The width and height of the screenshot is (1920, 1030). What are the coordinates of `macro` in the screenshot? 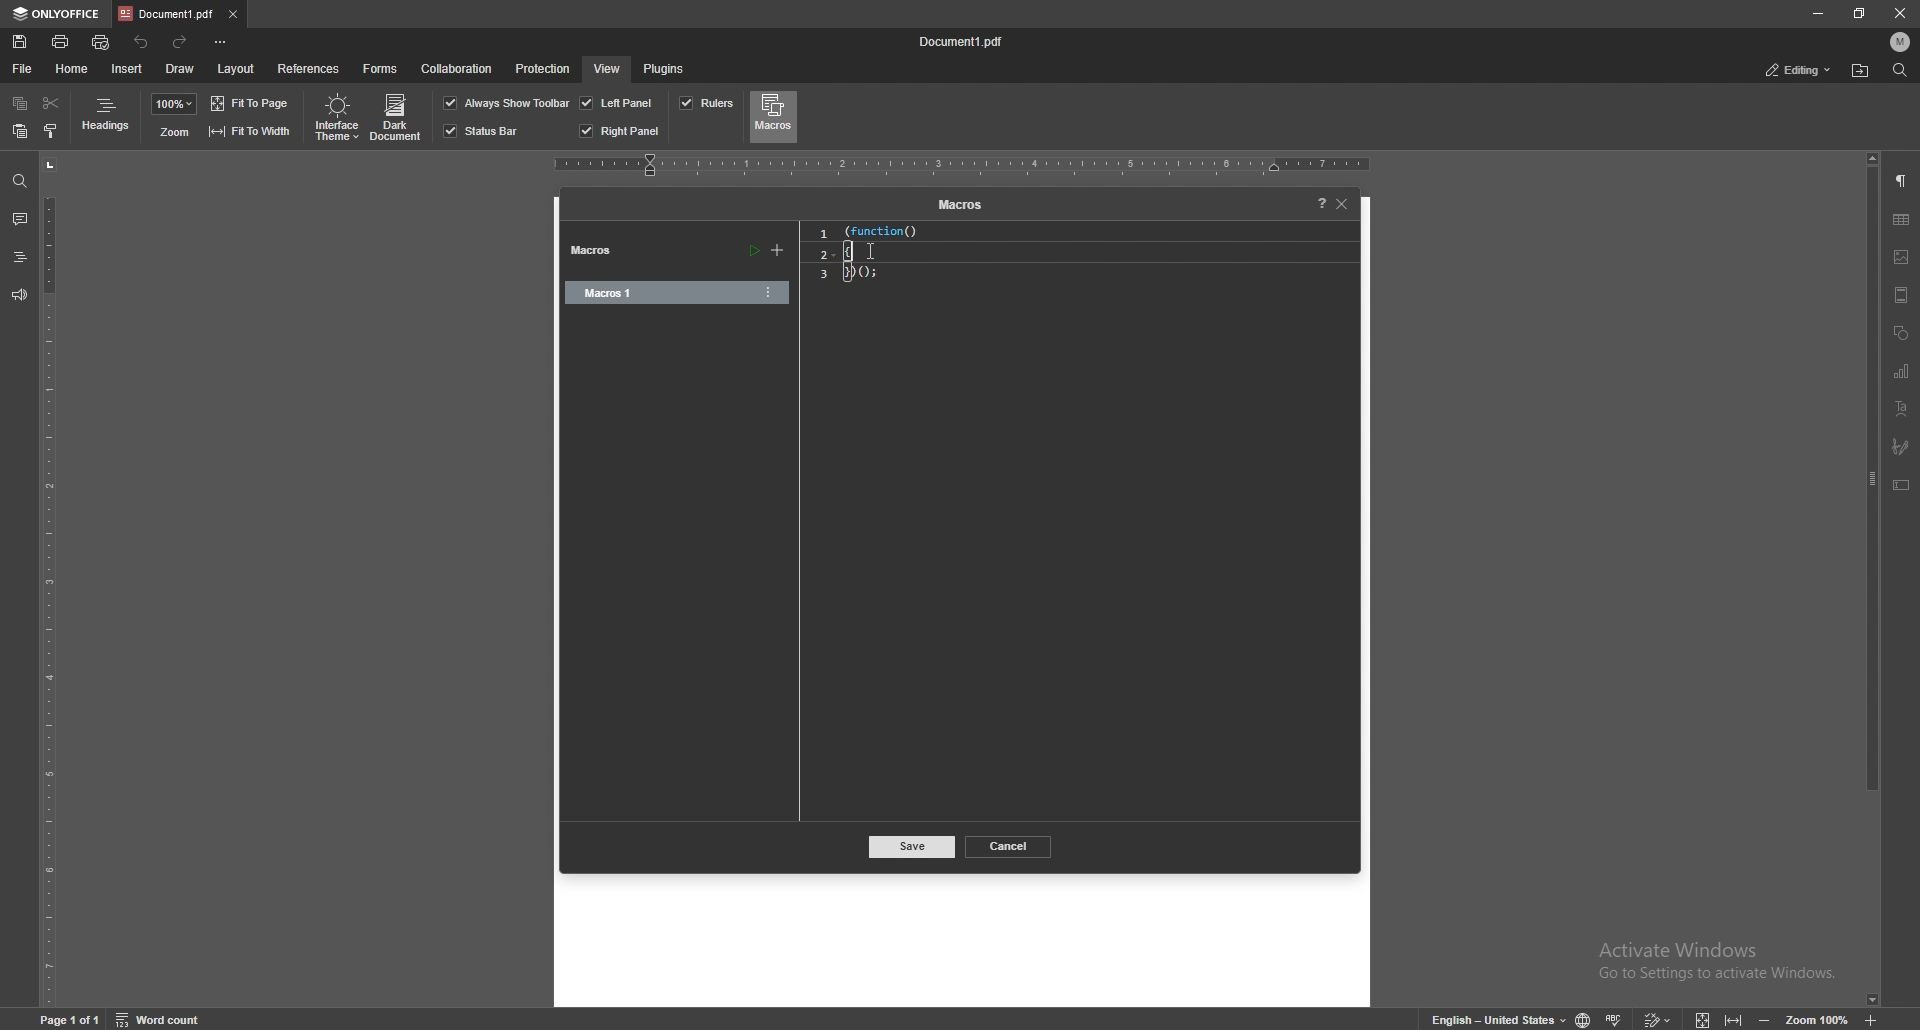 It's located at (653, 293).